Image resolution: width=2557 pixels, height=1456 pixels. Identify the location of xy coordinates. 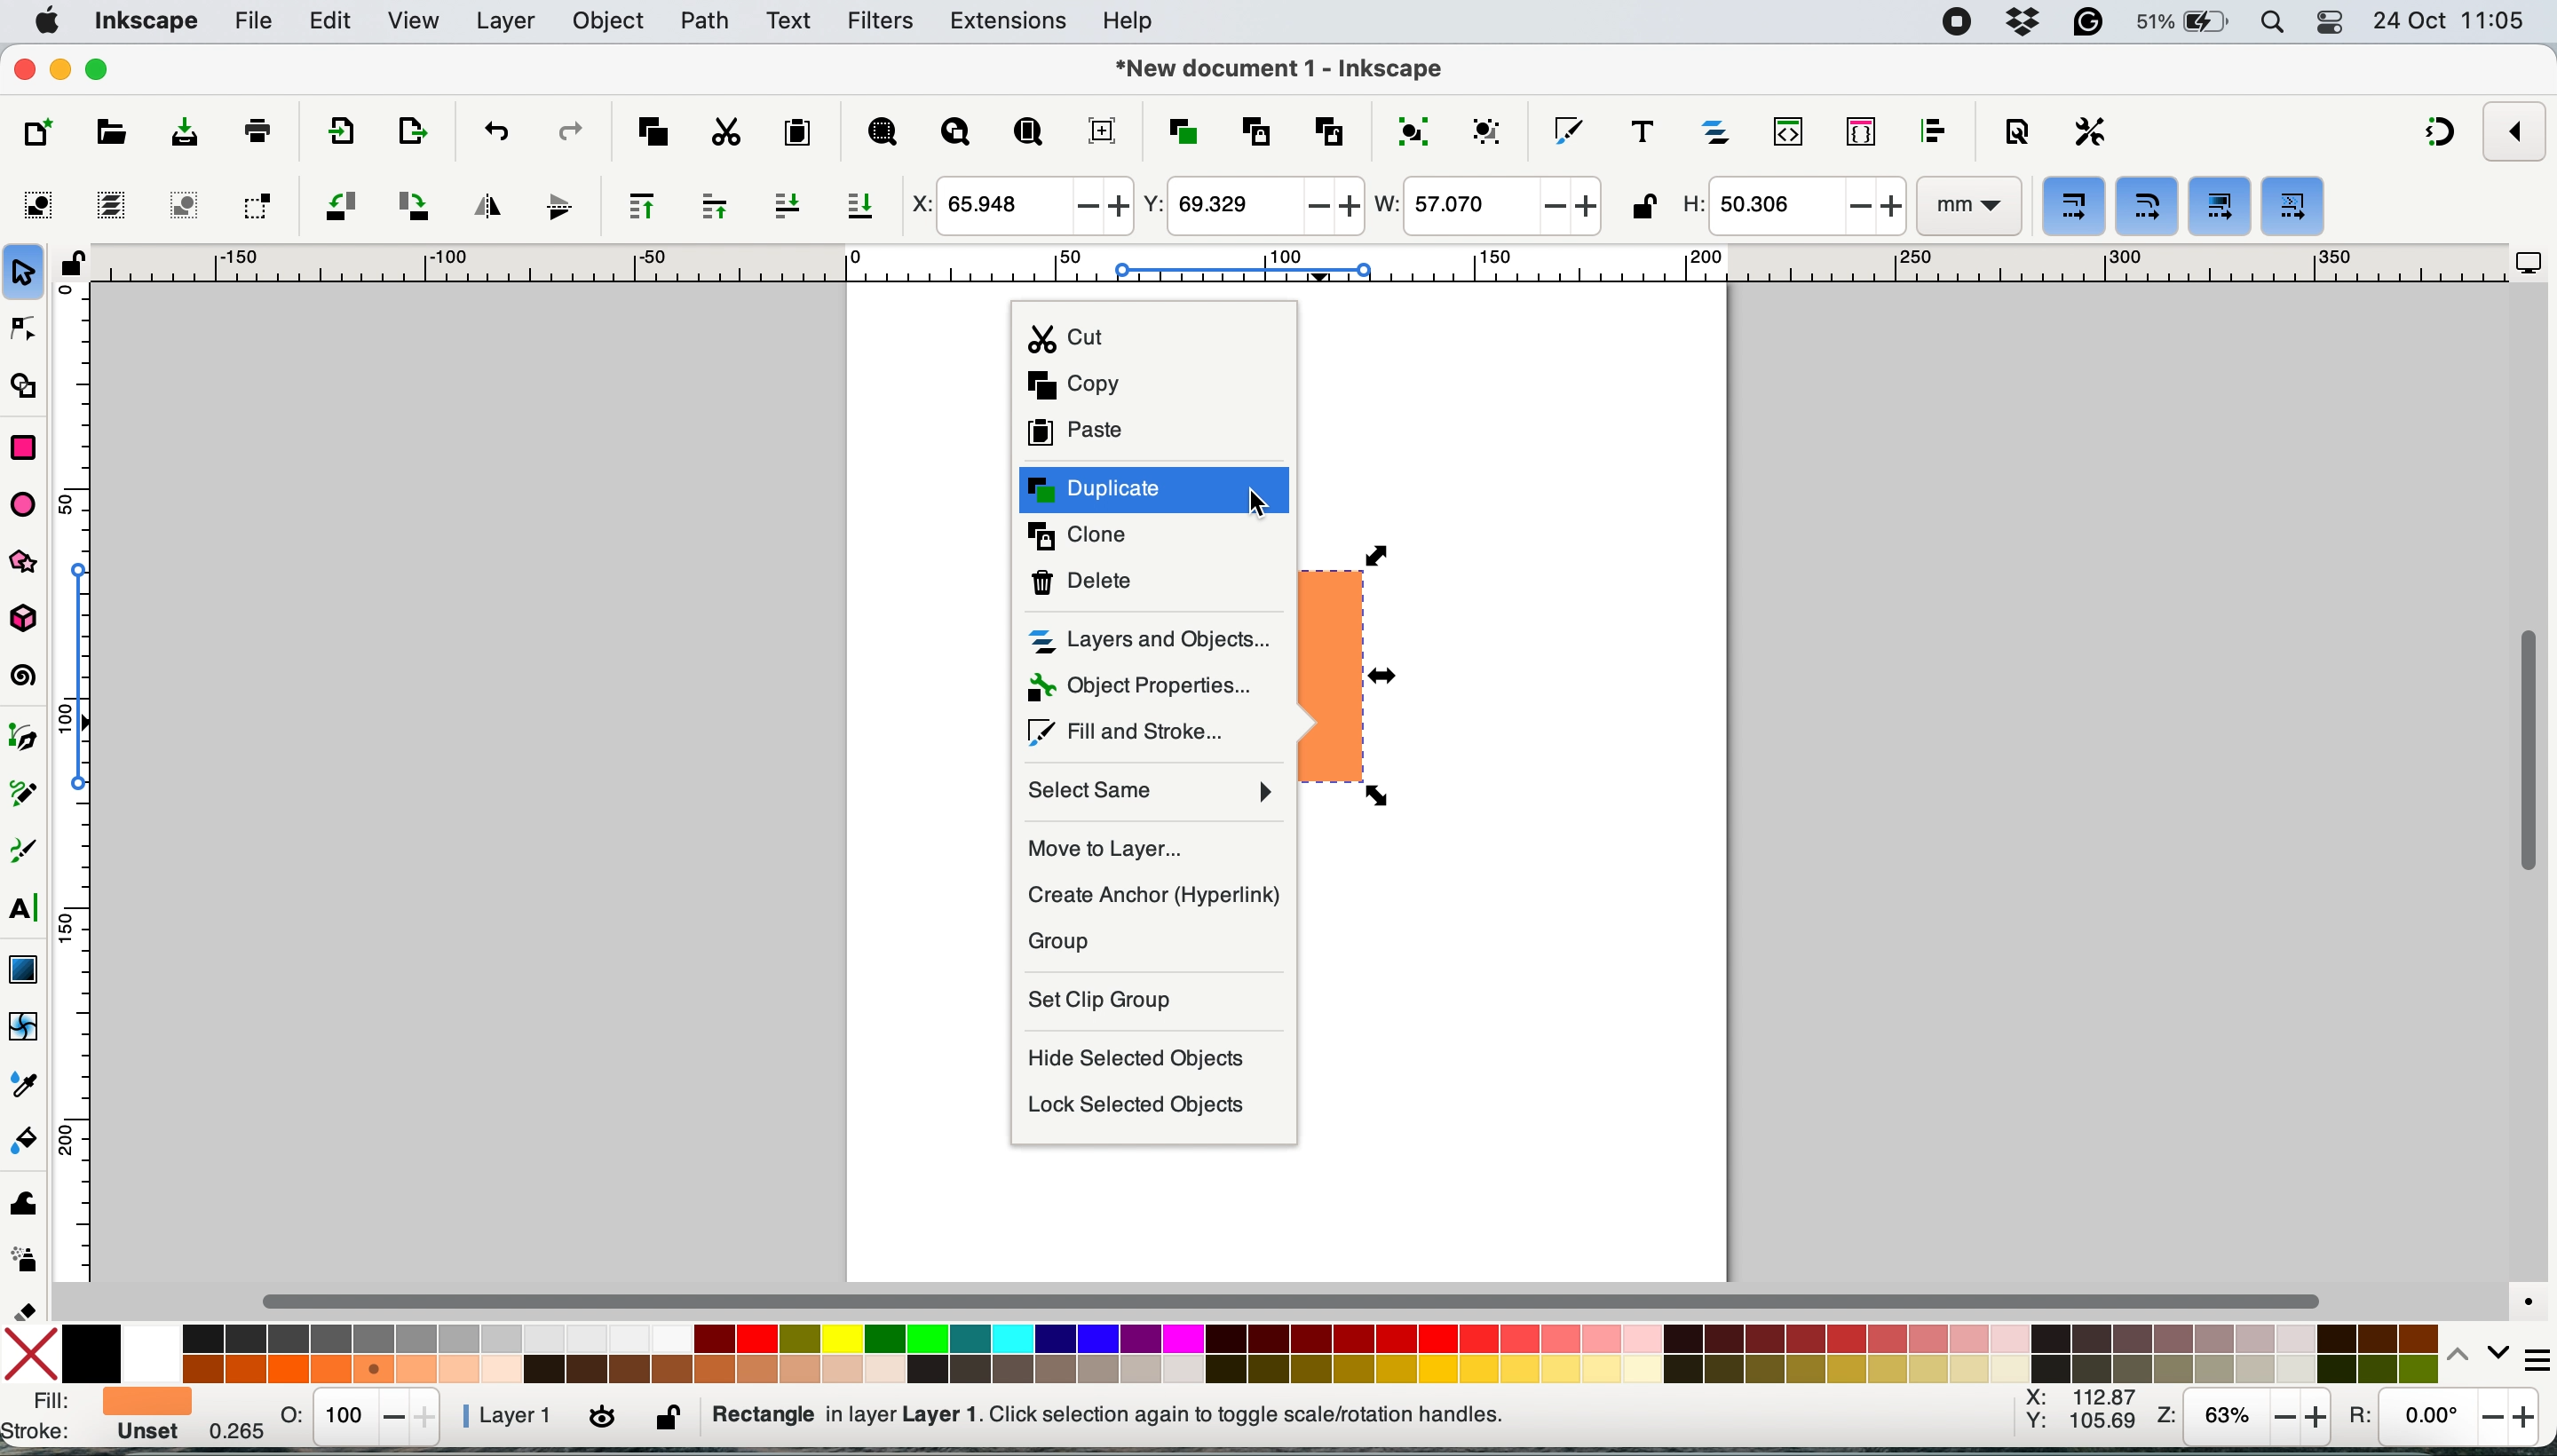
(2080, 1416).